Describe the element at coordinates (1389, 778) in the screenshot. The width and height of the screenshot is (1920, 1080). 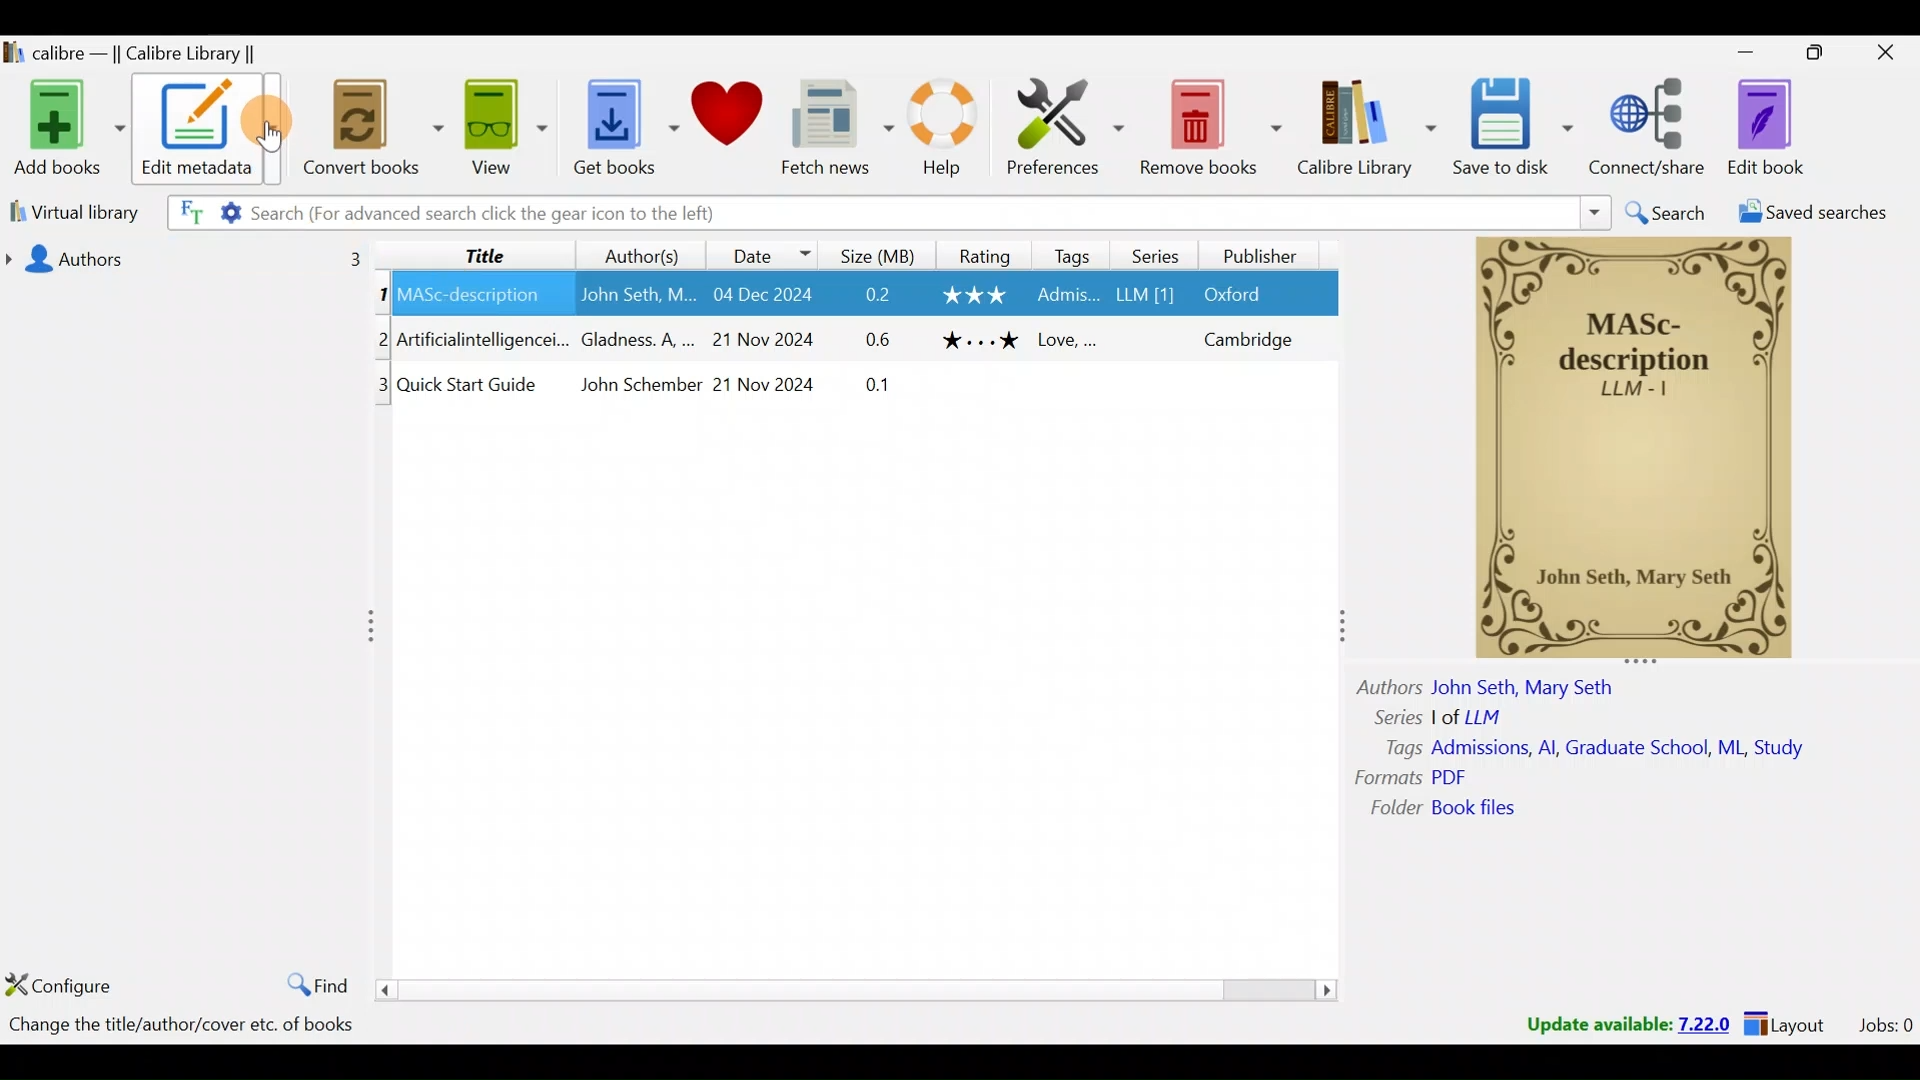
I see `` at that location.